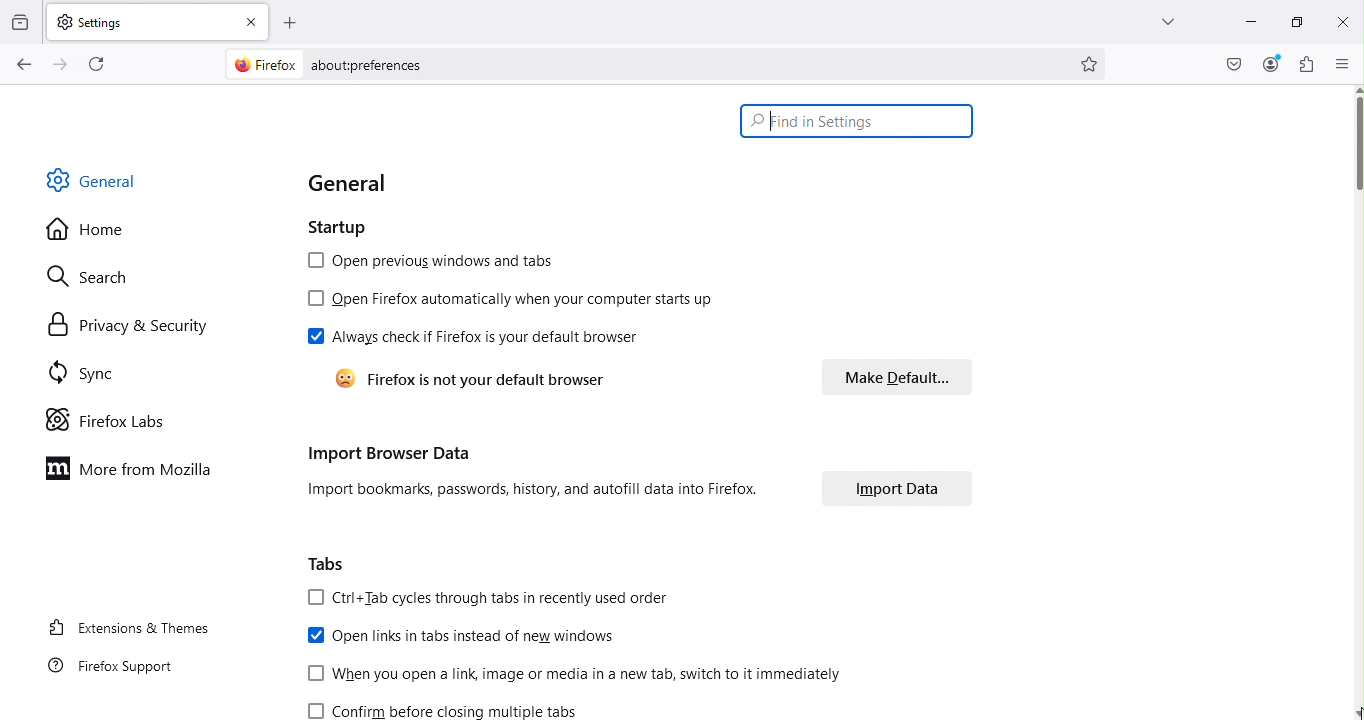 The image size is (1364, 720). Describe the element at coordinates (1355, 144) in the screenshot. I see `vertical scrollbar` at that location.